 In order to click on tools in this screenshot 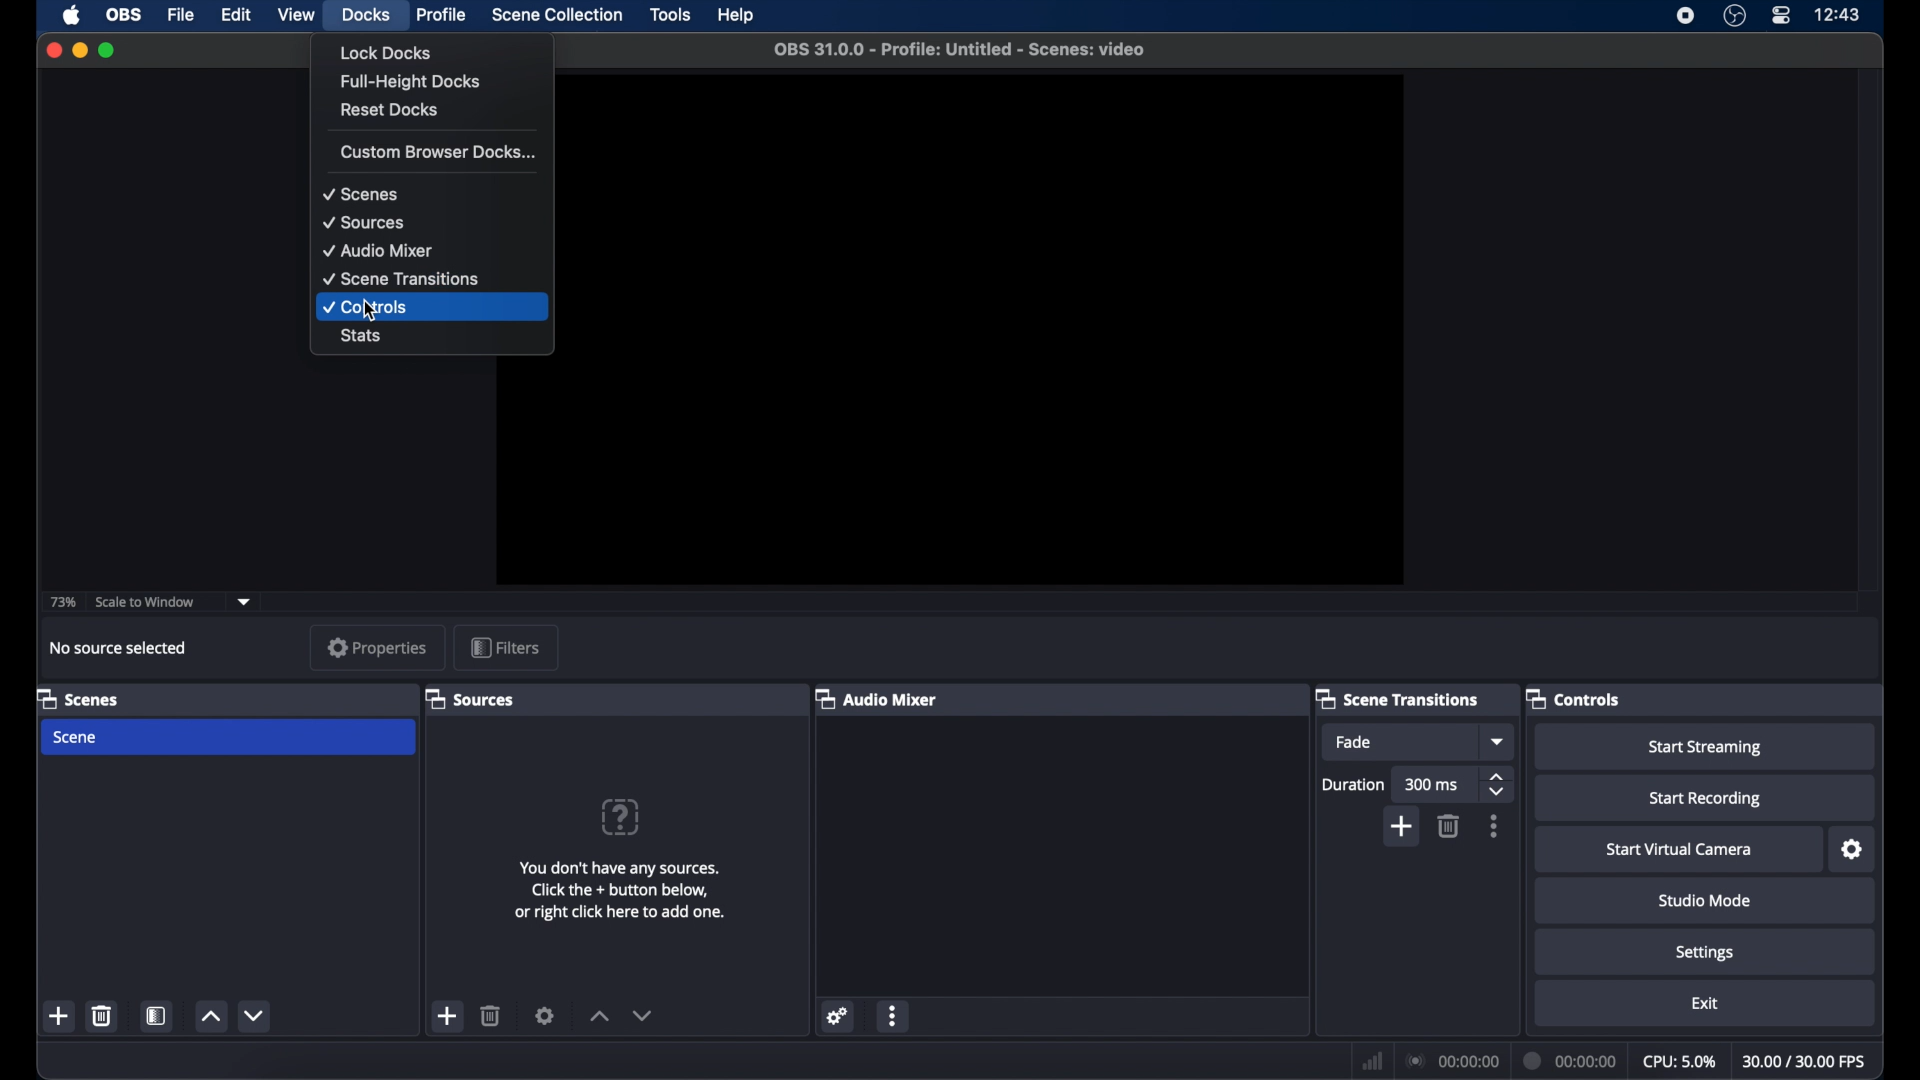, I will do `click(671, 14)`.